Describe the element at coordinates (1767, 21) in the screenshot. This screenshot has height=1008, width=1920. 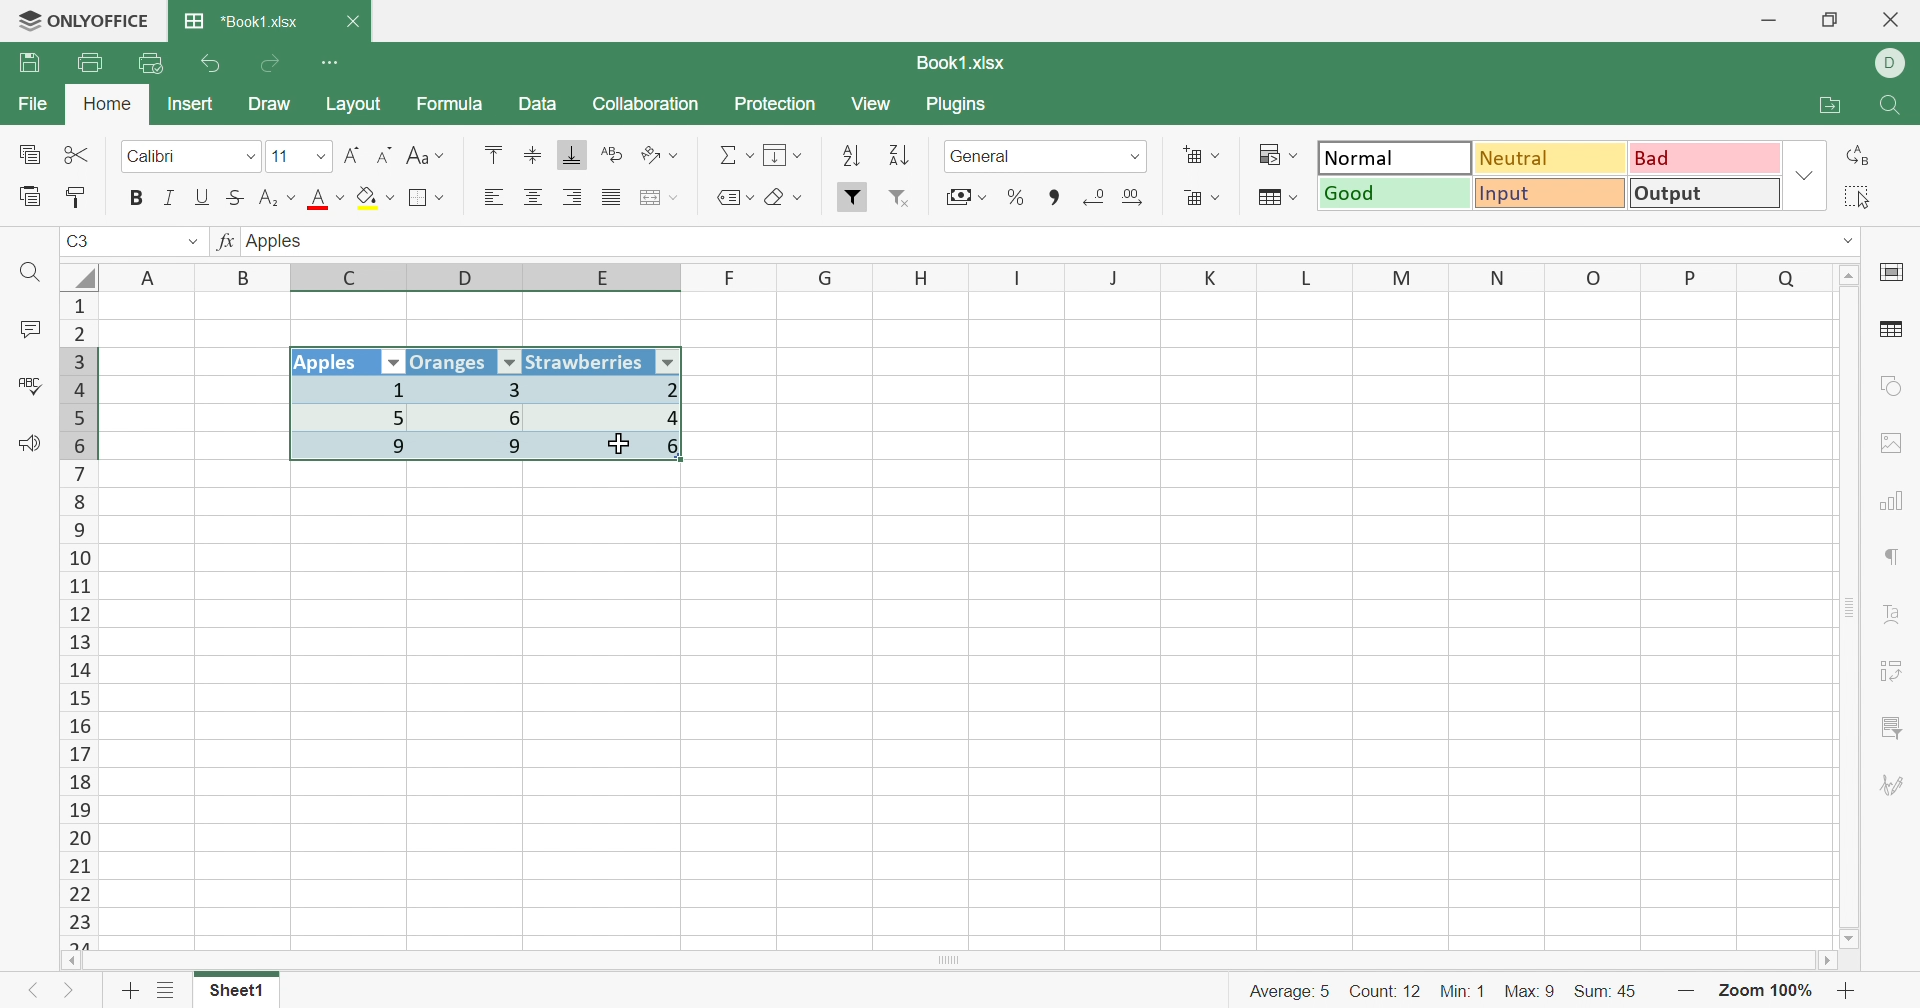
I see `Minimize` at that location.